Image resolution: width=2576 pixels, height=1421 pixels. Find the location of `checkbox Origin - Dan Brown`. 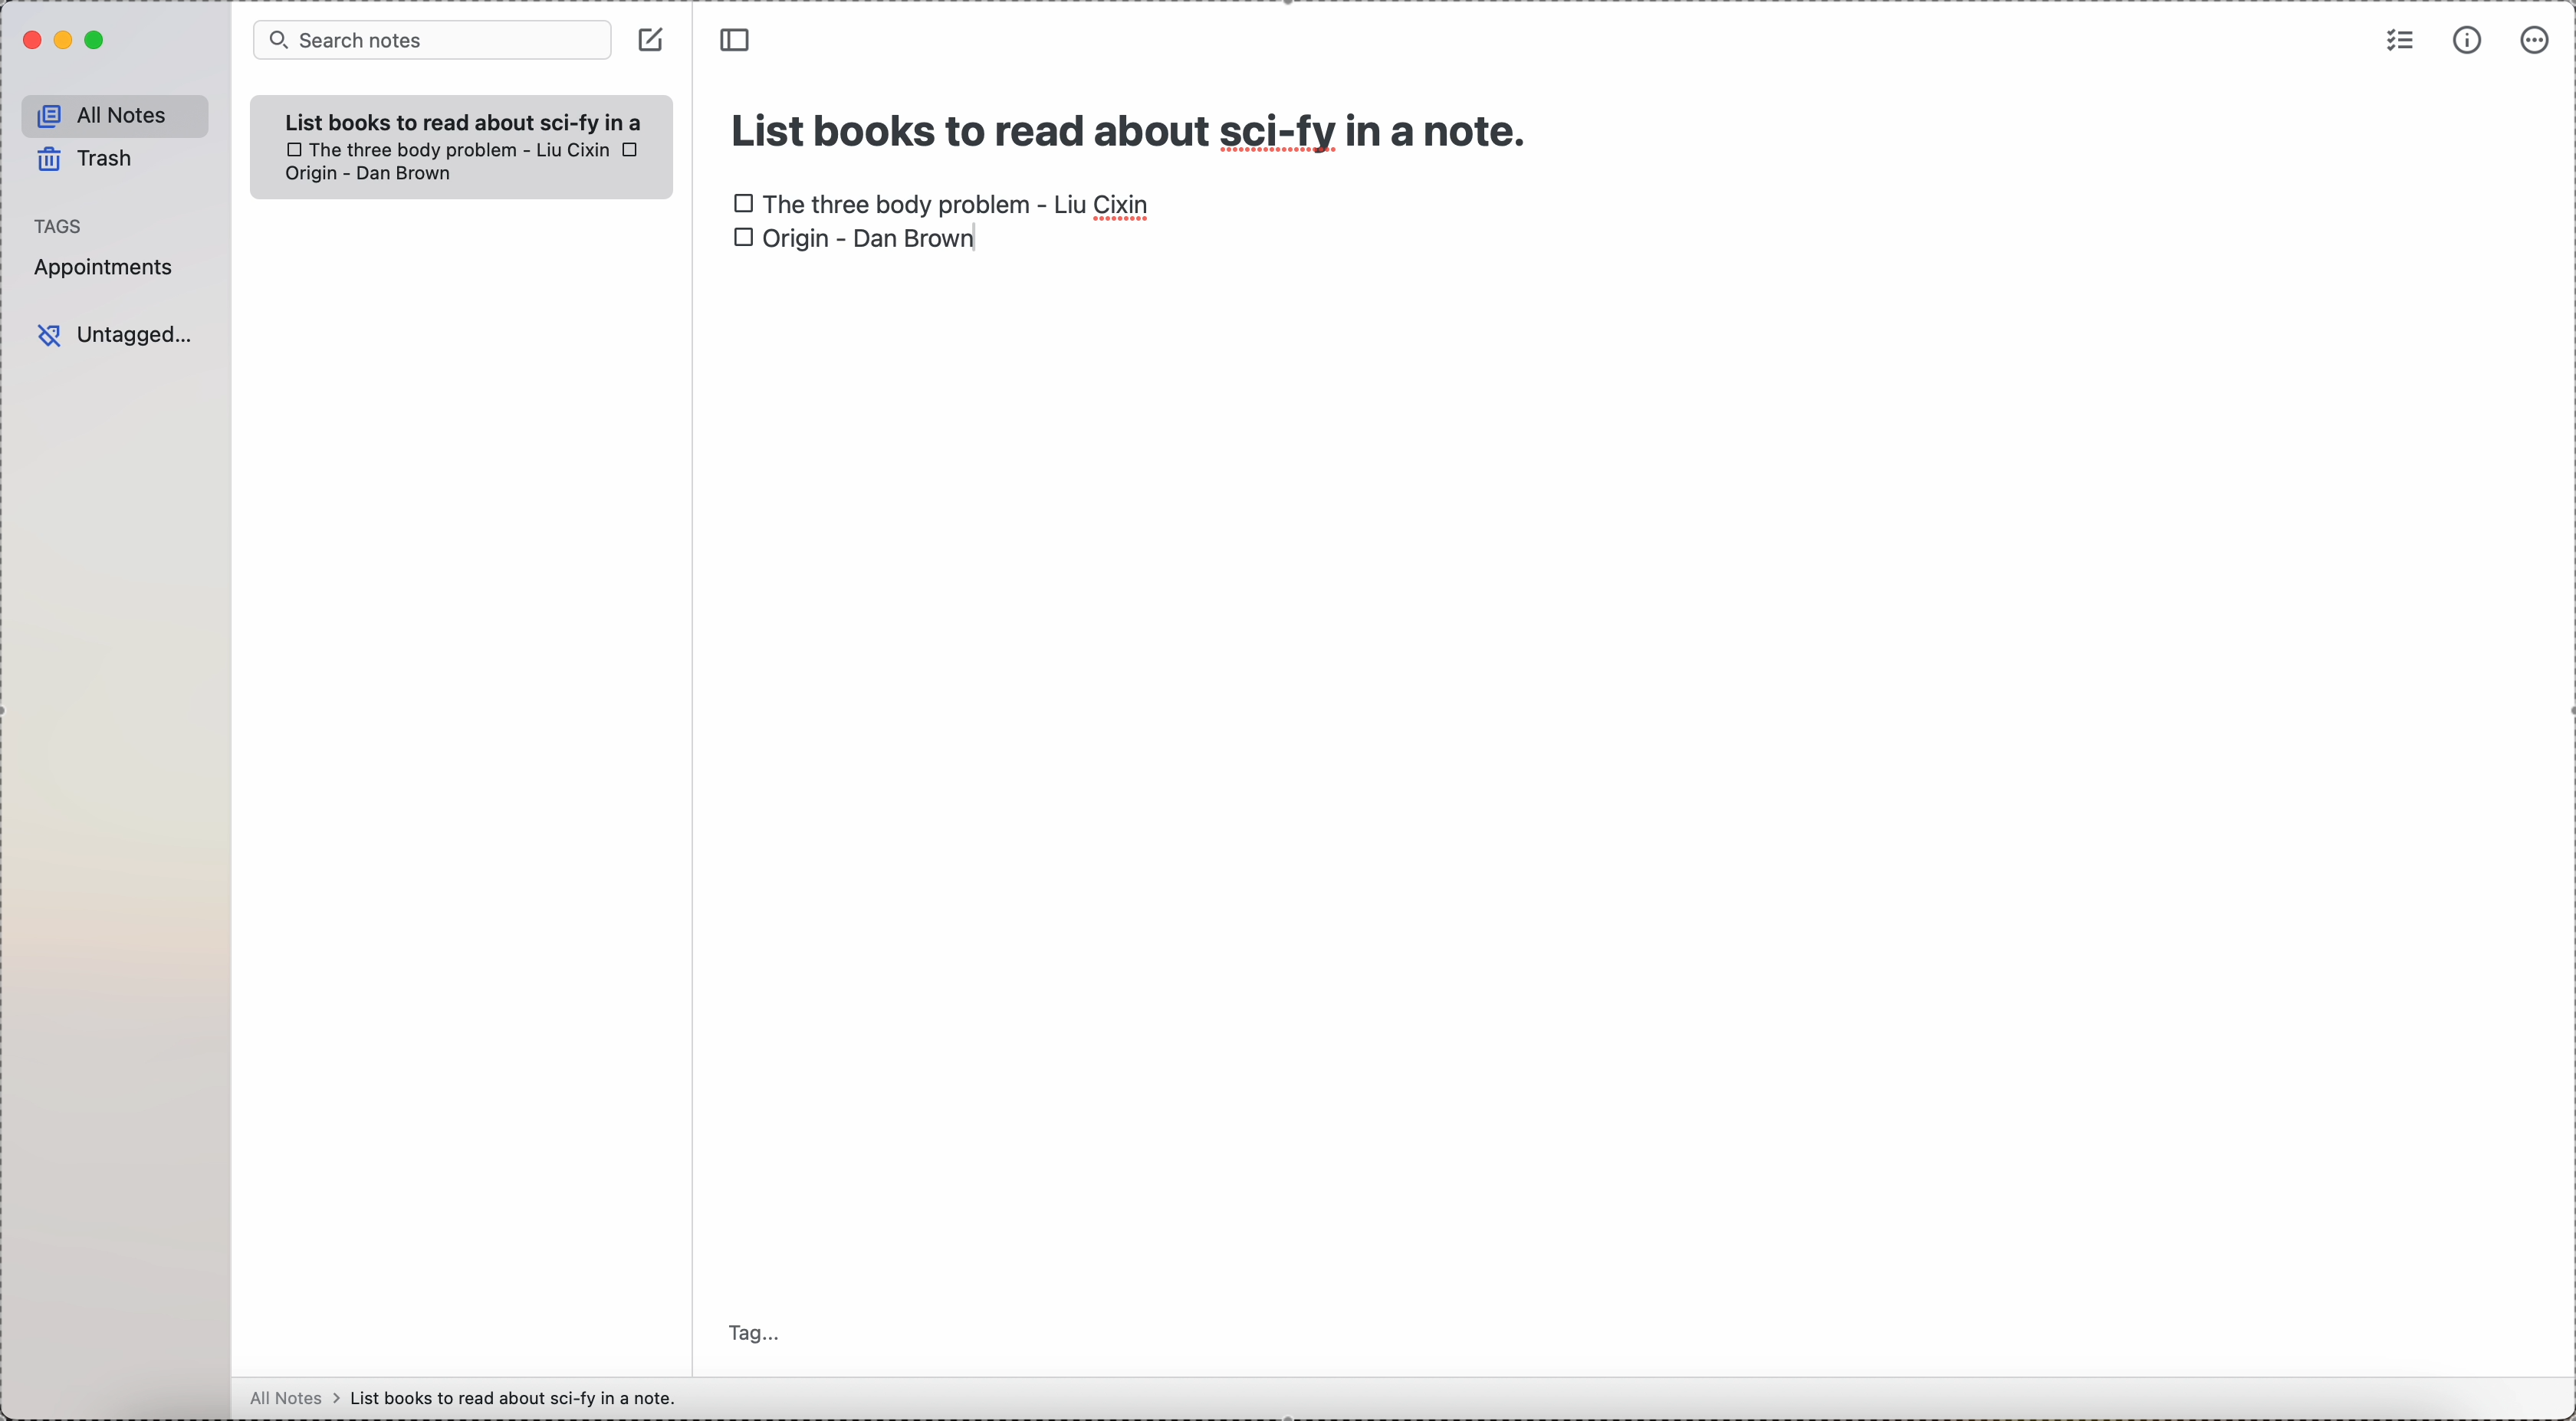

checkbox Origin - Dan Brown is located at coordinates (853, 243).